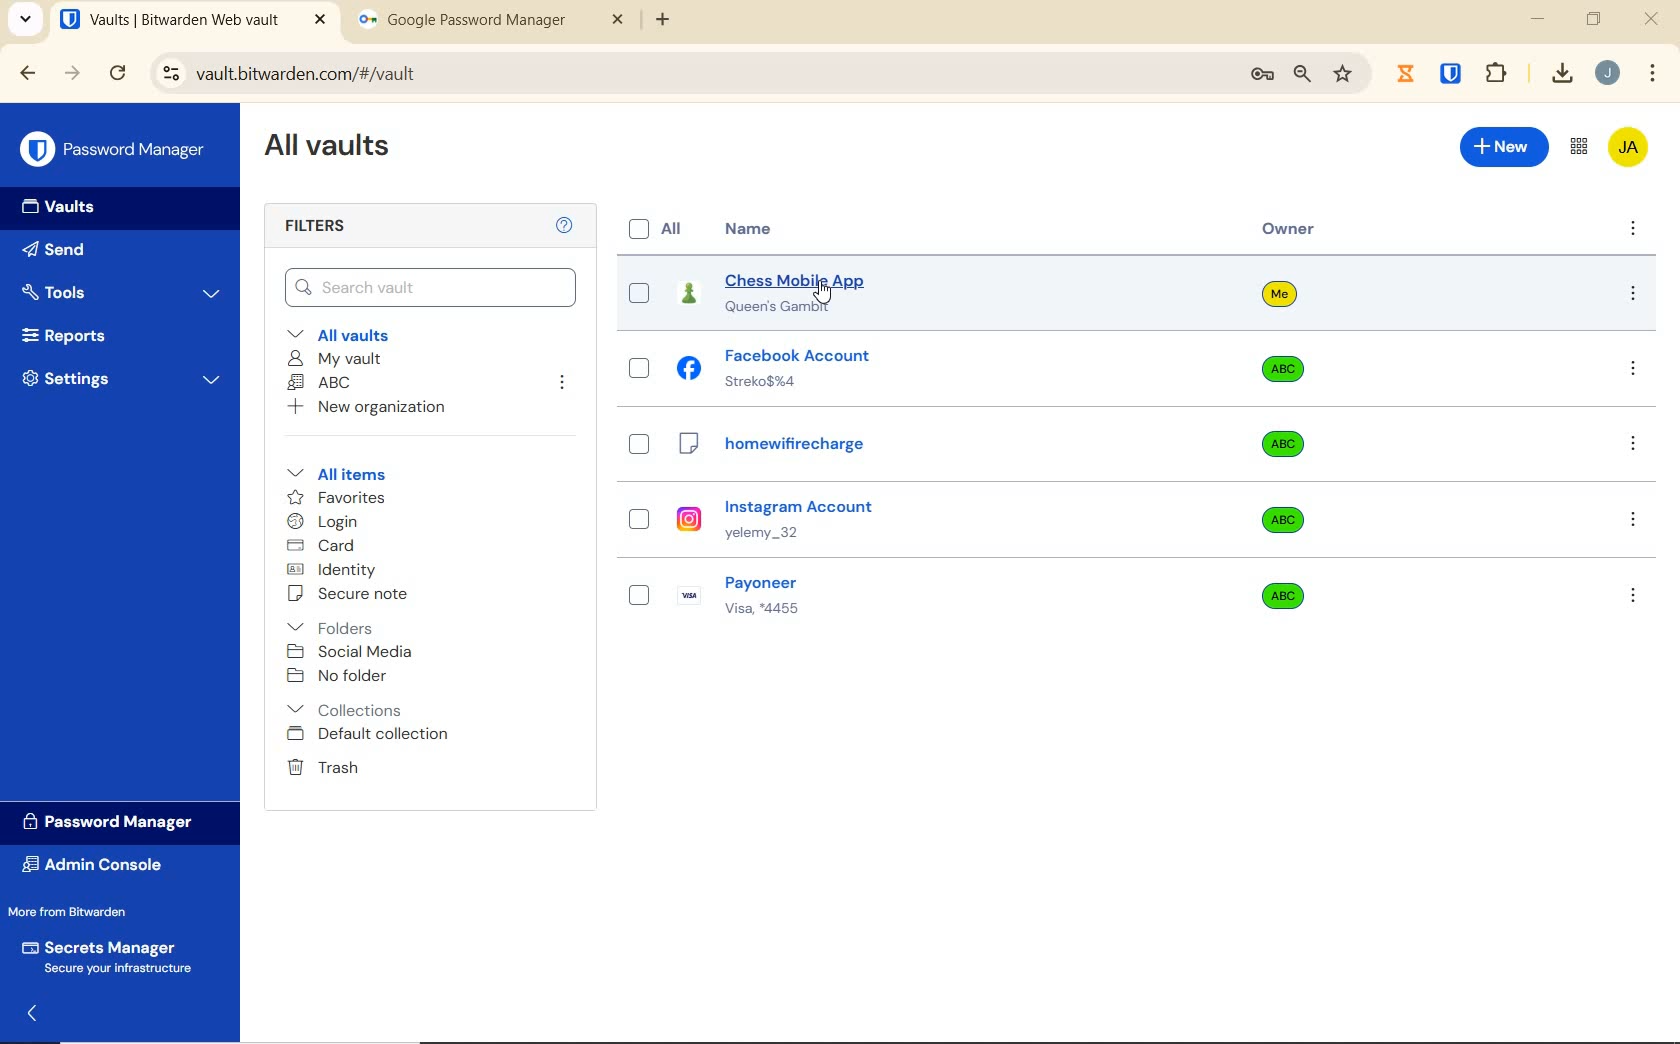 Image resolution: width=1680 pixels, height=1044 pixels. I want to click on Vaults, so click(70, 209).